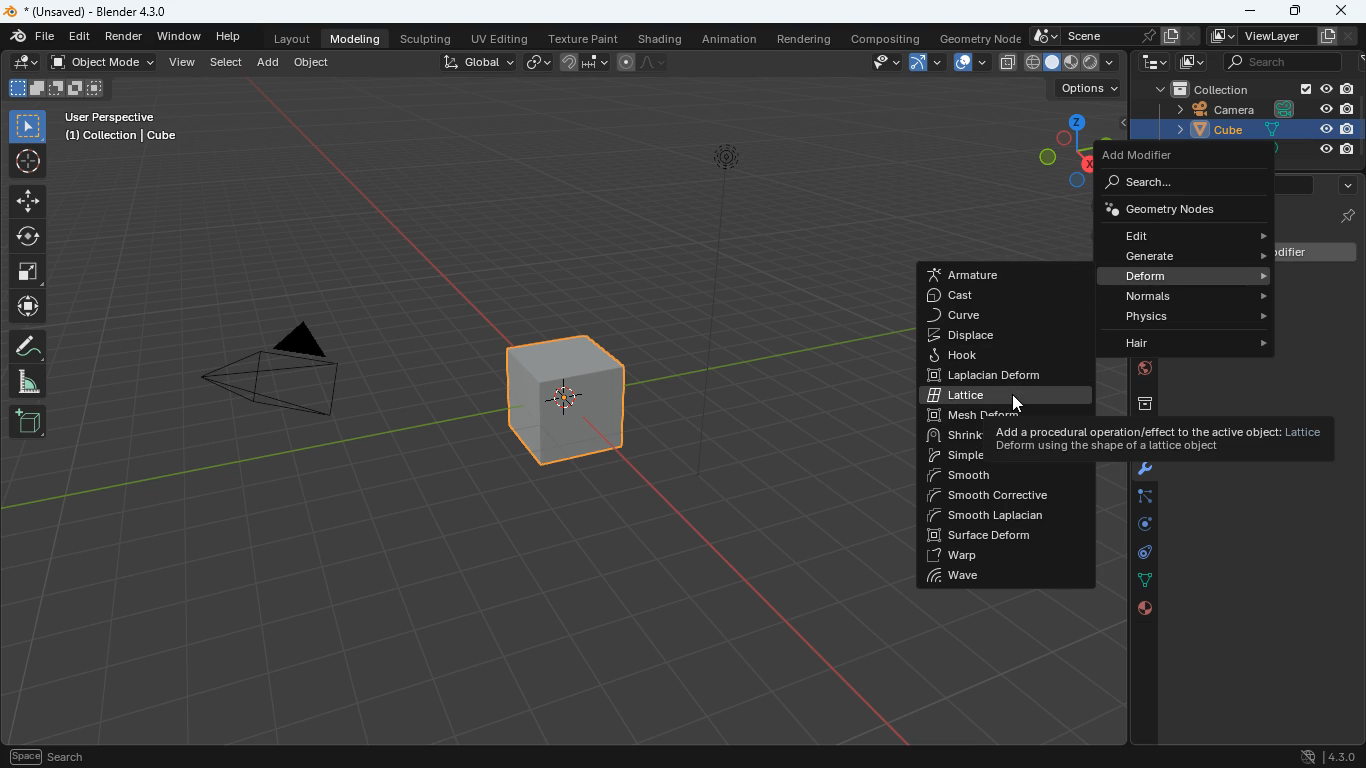 Image resolution: width=1366 pixels, height=768 pixels. Describe the element at coordinates (55, 87) in the screenshot. I see `image size` at that location.